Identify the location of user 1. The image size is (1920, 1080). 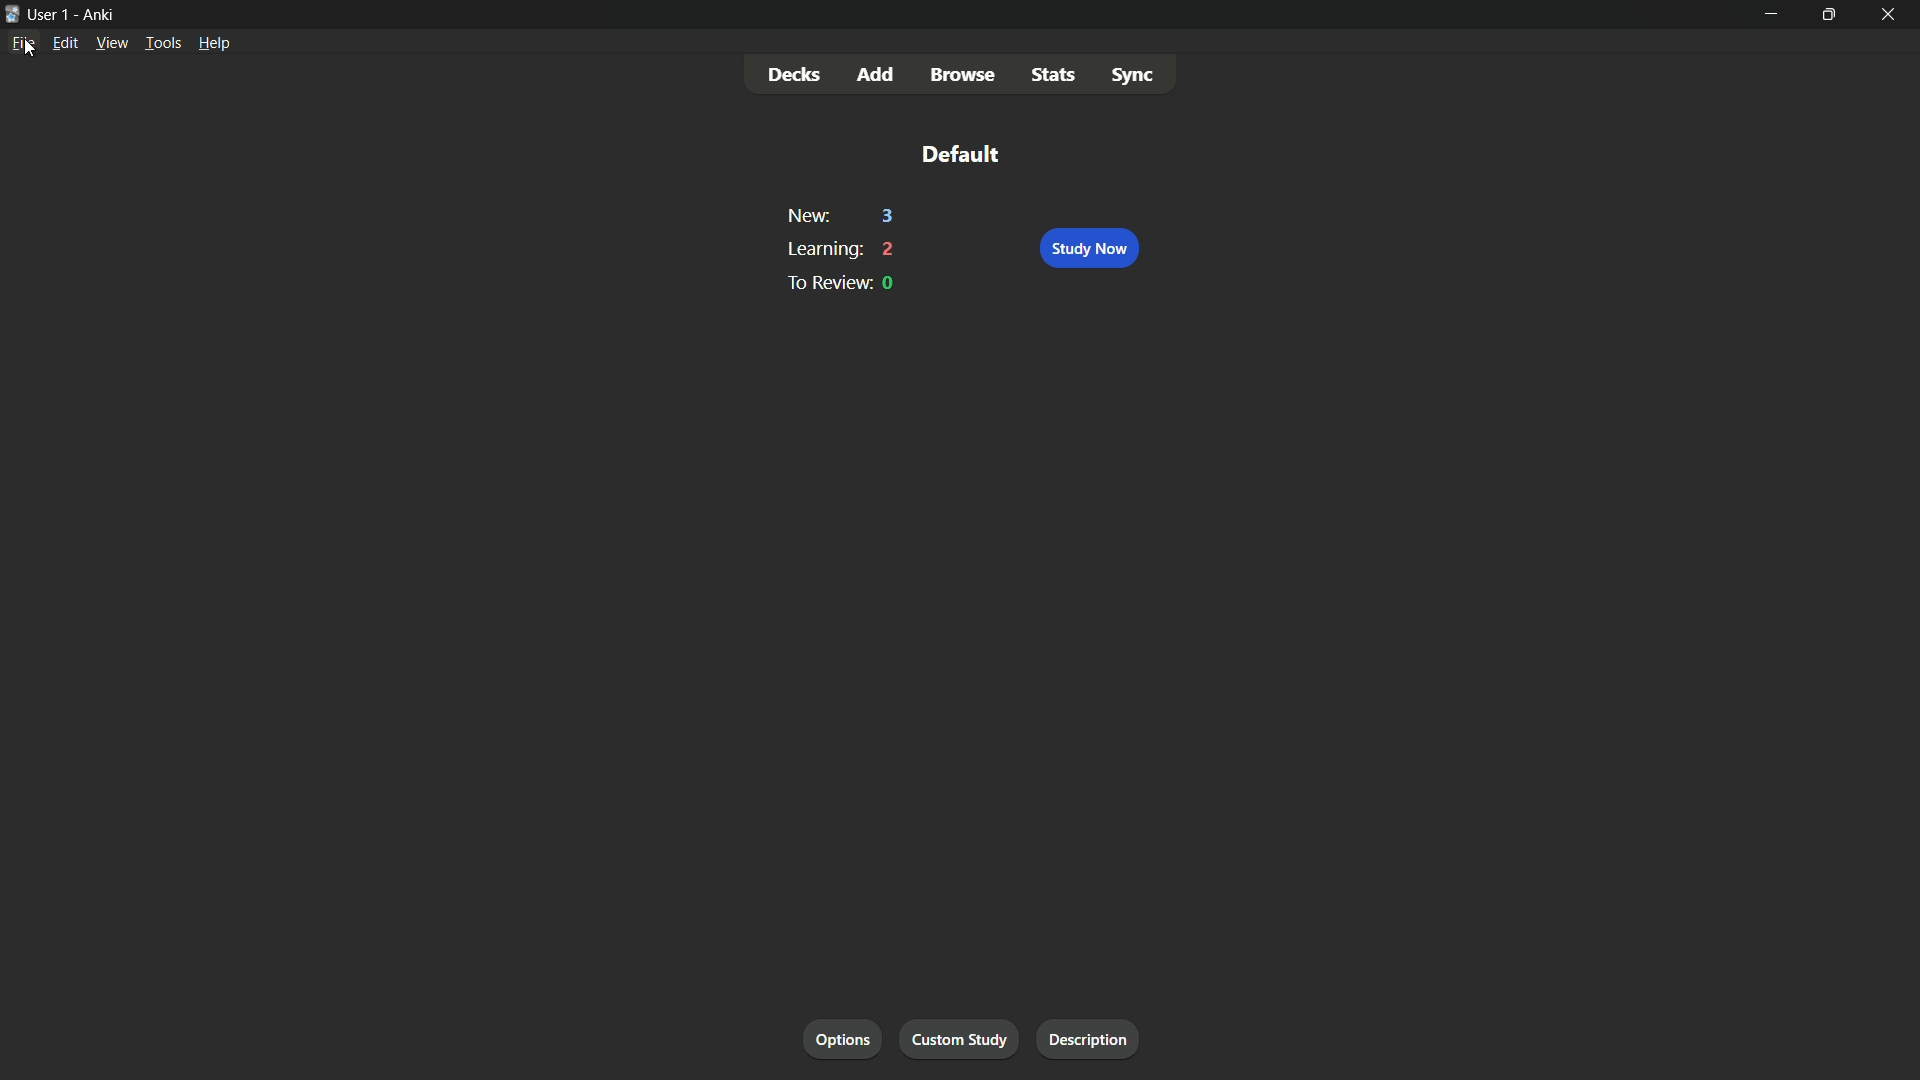
(51, 14).